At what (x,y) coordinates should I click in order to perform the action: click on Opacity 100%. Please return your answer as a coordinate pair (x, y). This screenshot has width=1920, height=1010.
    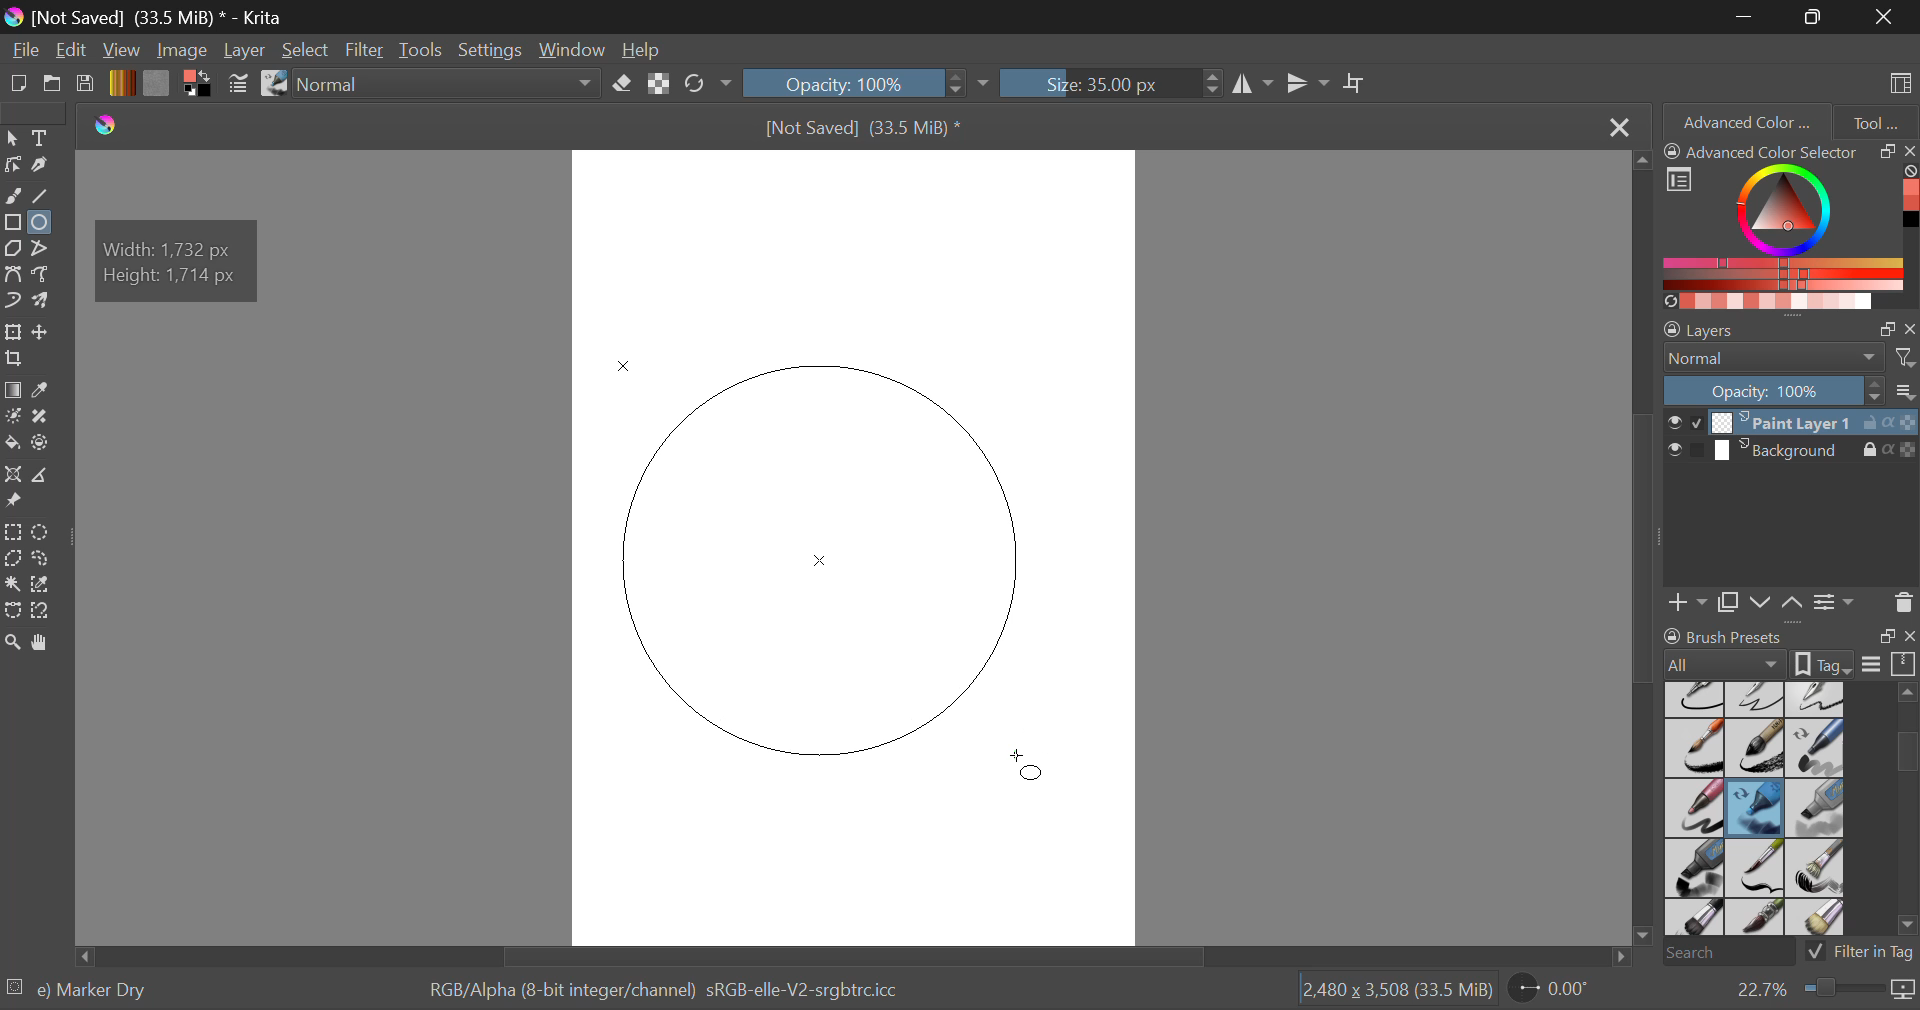
    Looking at the image, I should click on (853, 83).